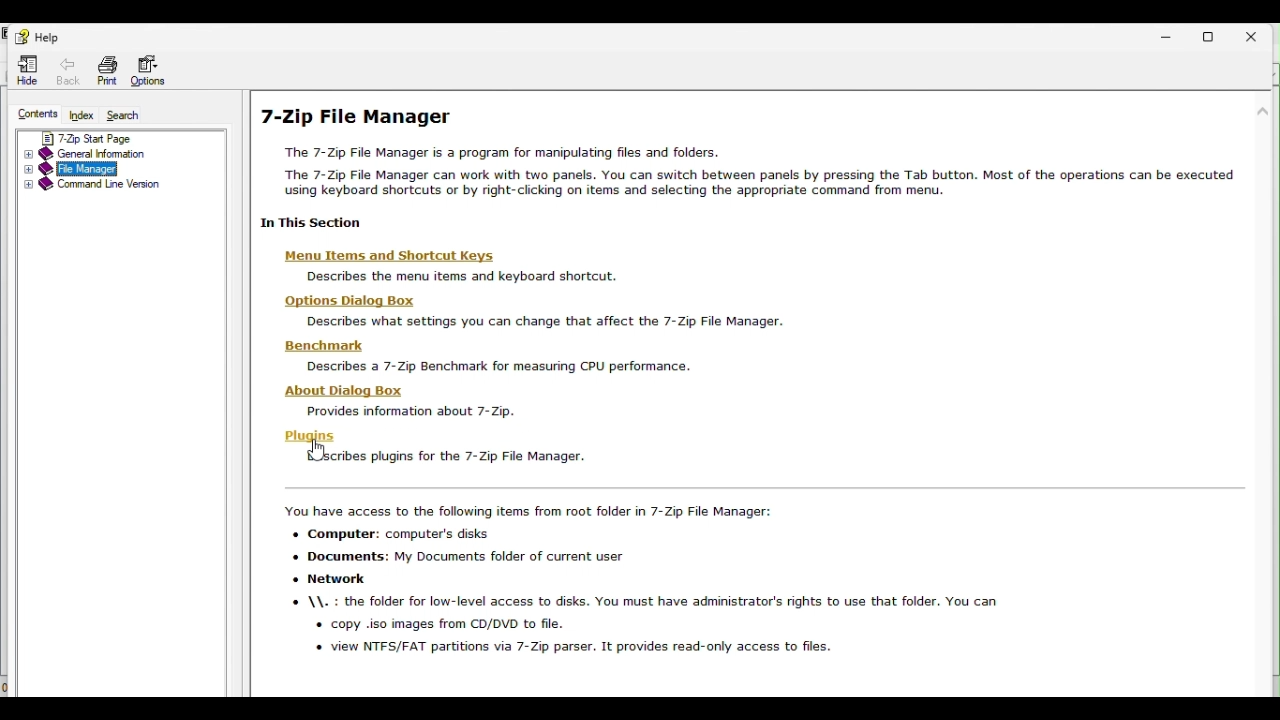  Describe the element at coordinates (117, 186) in the screenshot. I see `Command line version` at that location.